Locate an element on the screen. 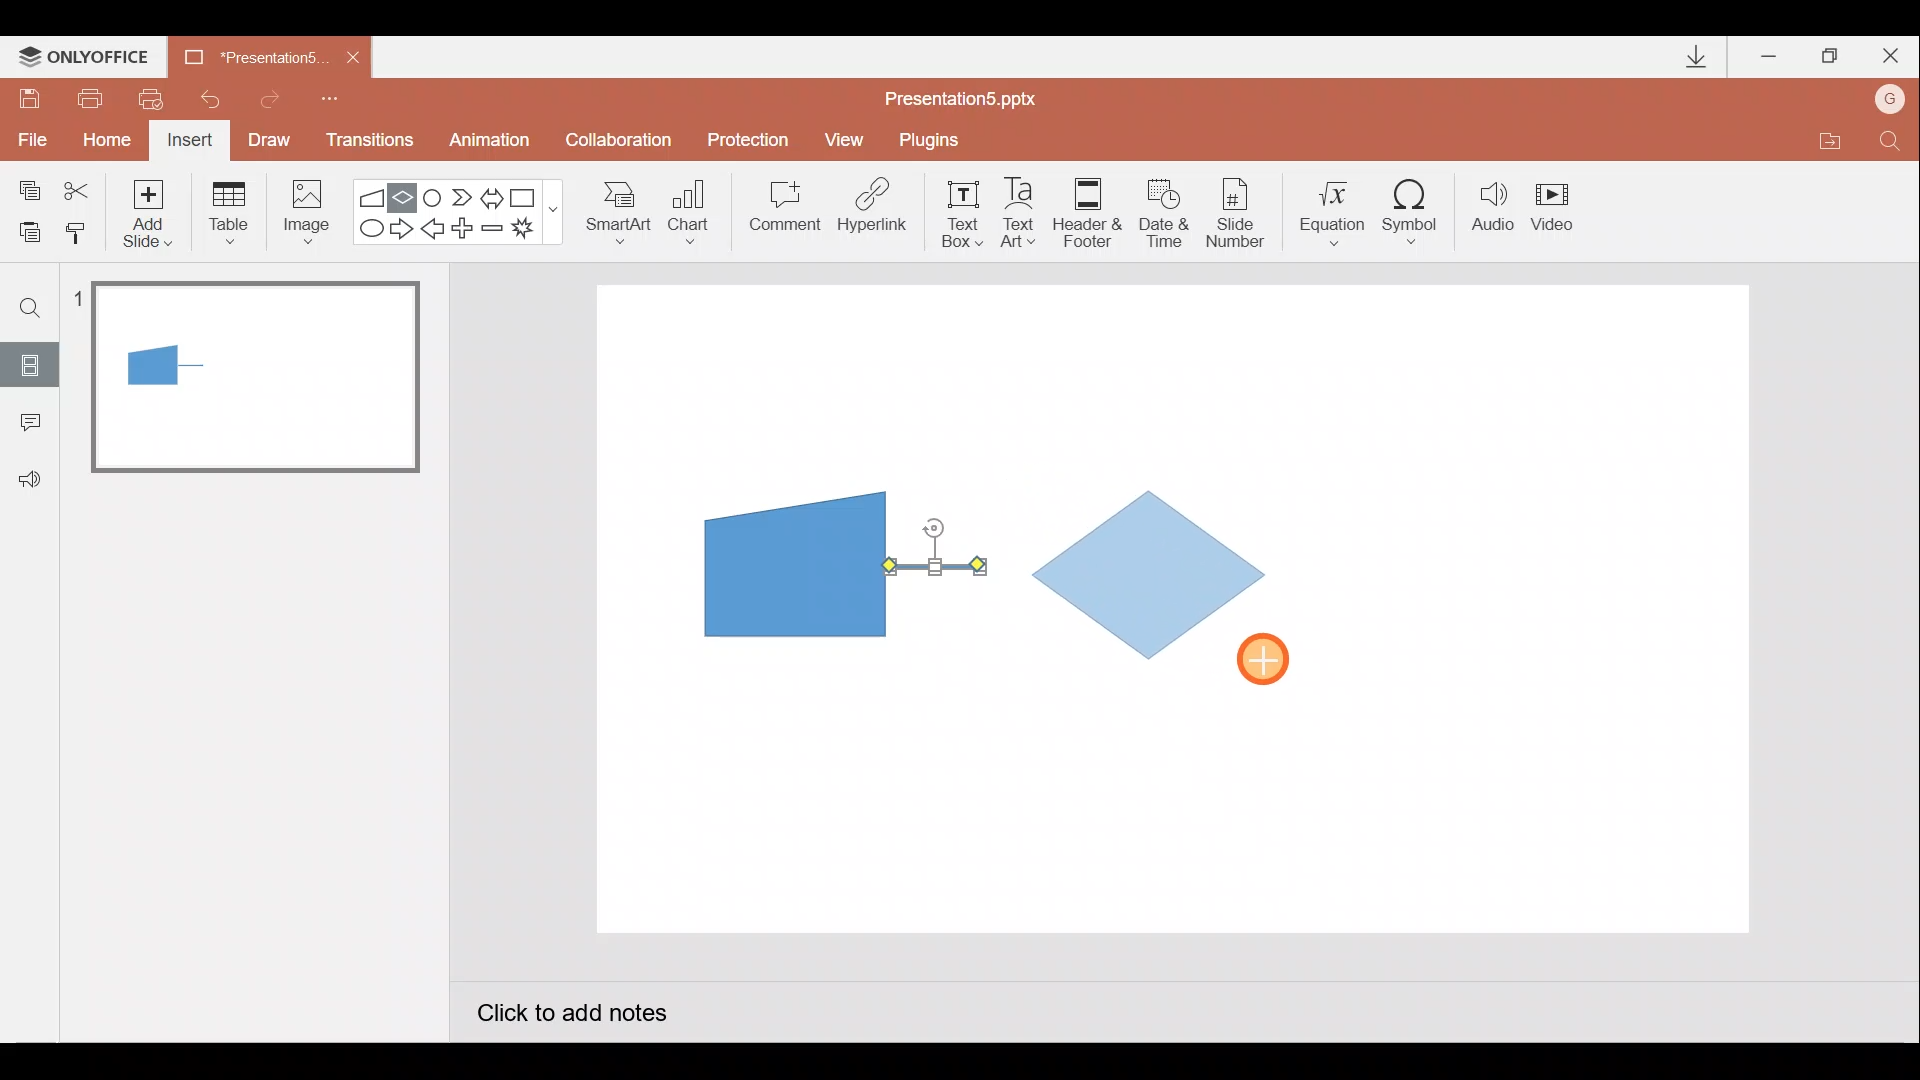 The image size is (1920, 1080). Redo is located at coordinates (271, 96).